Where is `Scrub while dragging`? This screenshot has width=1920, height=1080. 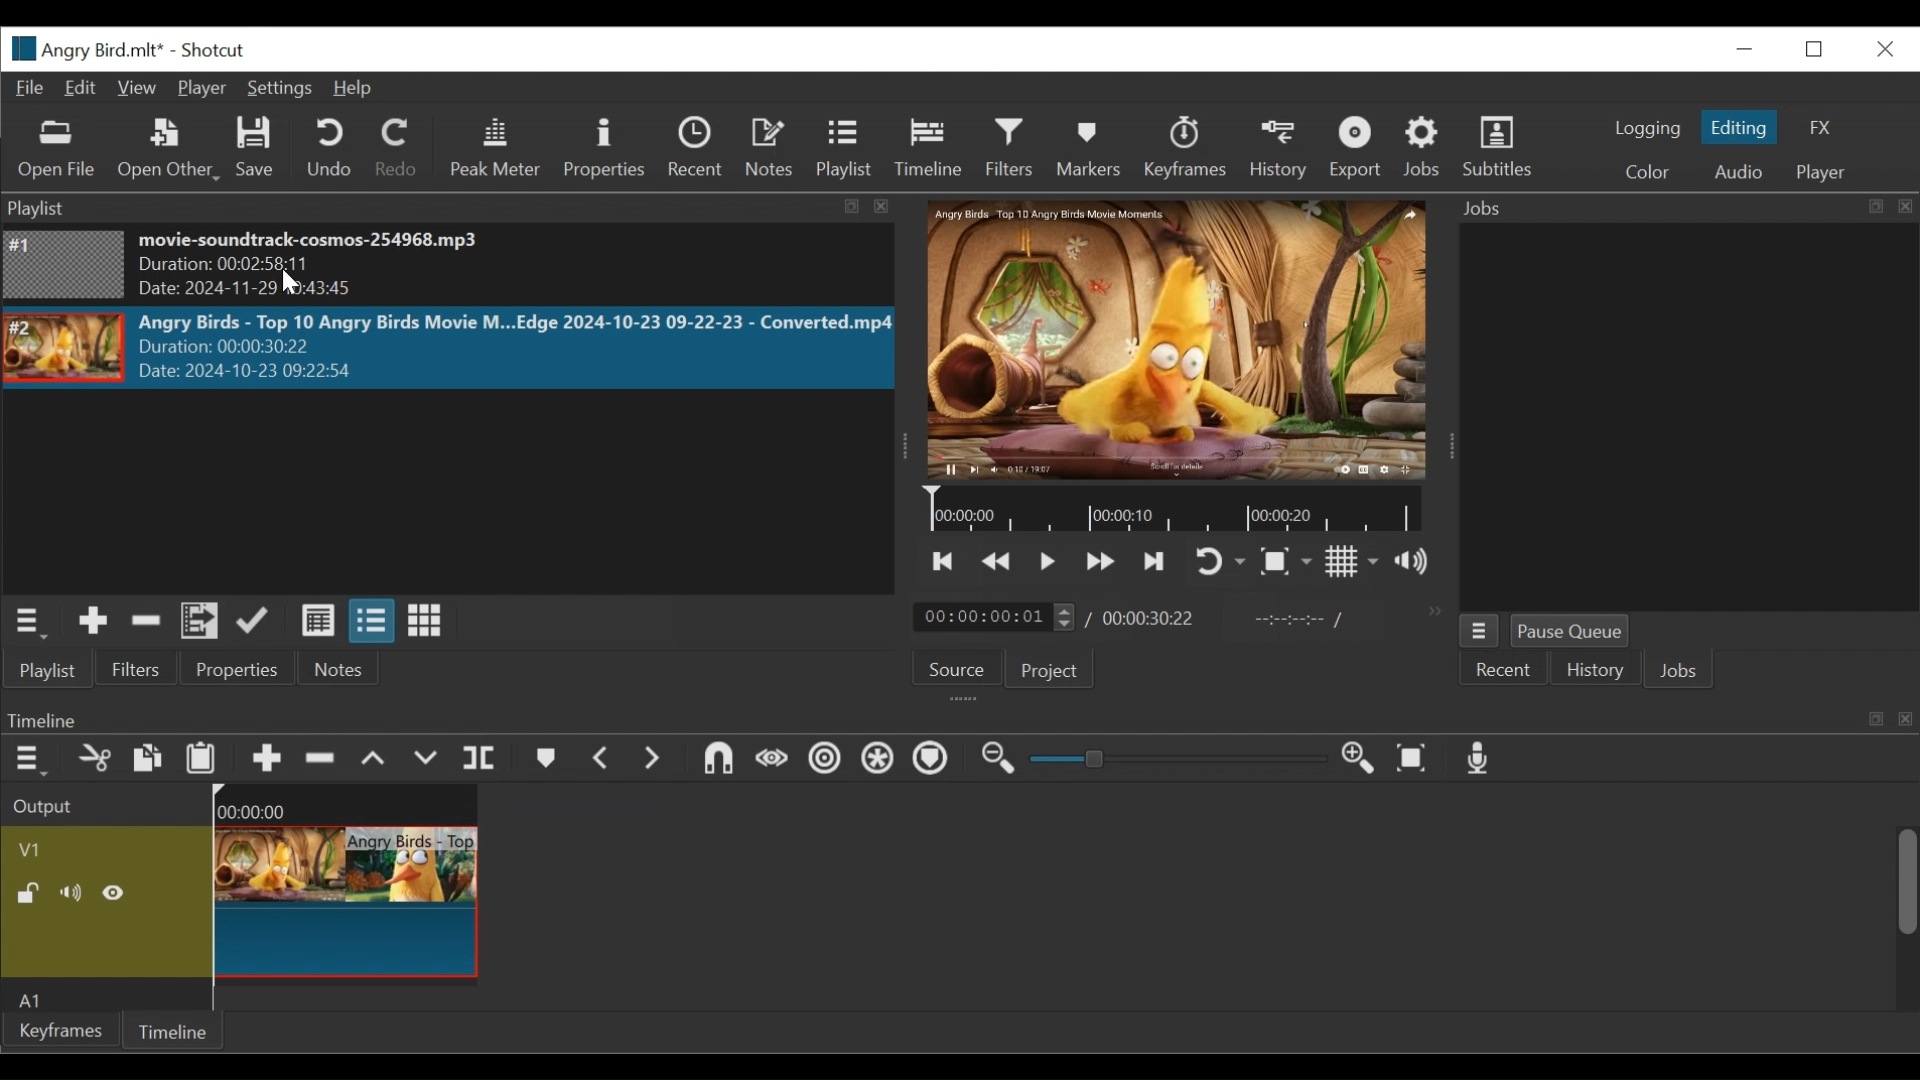 Scrub while dragging is located at coordinates (769, 760).